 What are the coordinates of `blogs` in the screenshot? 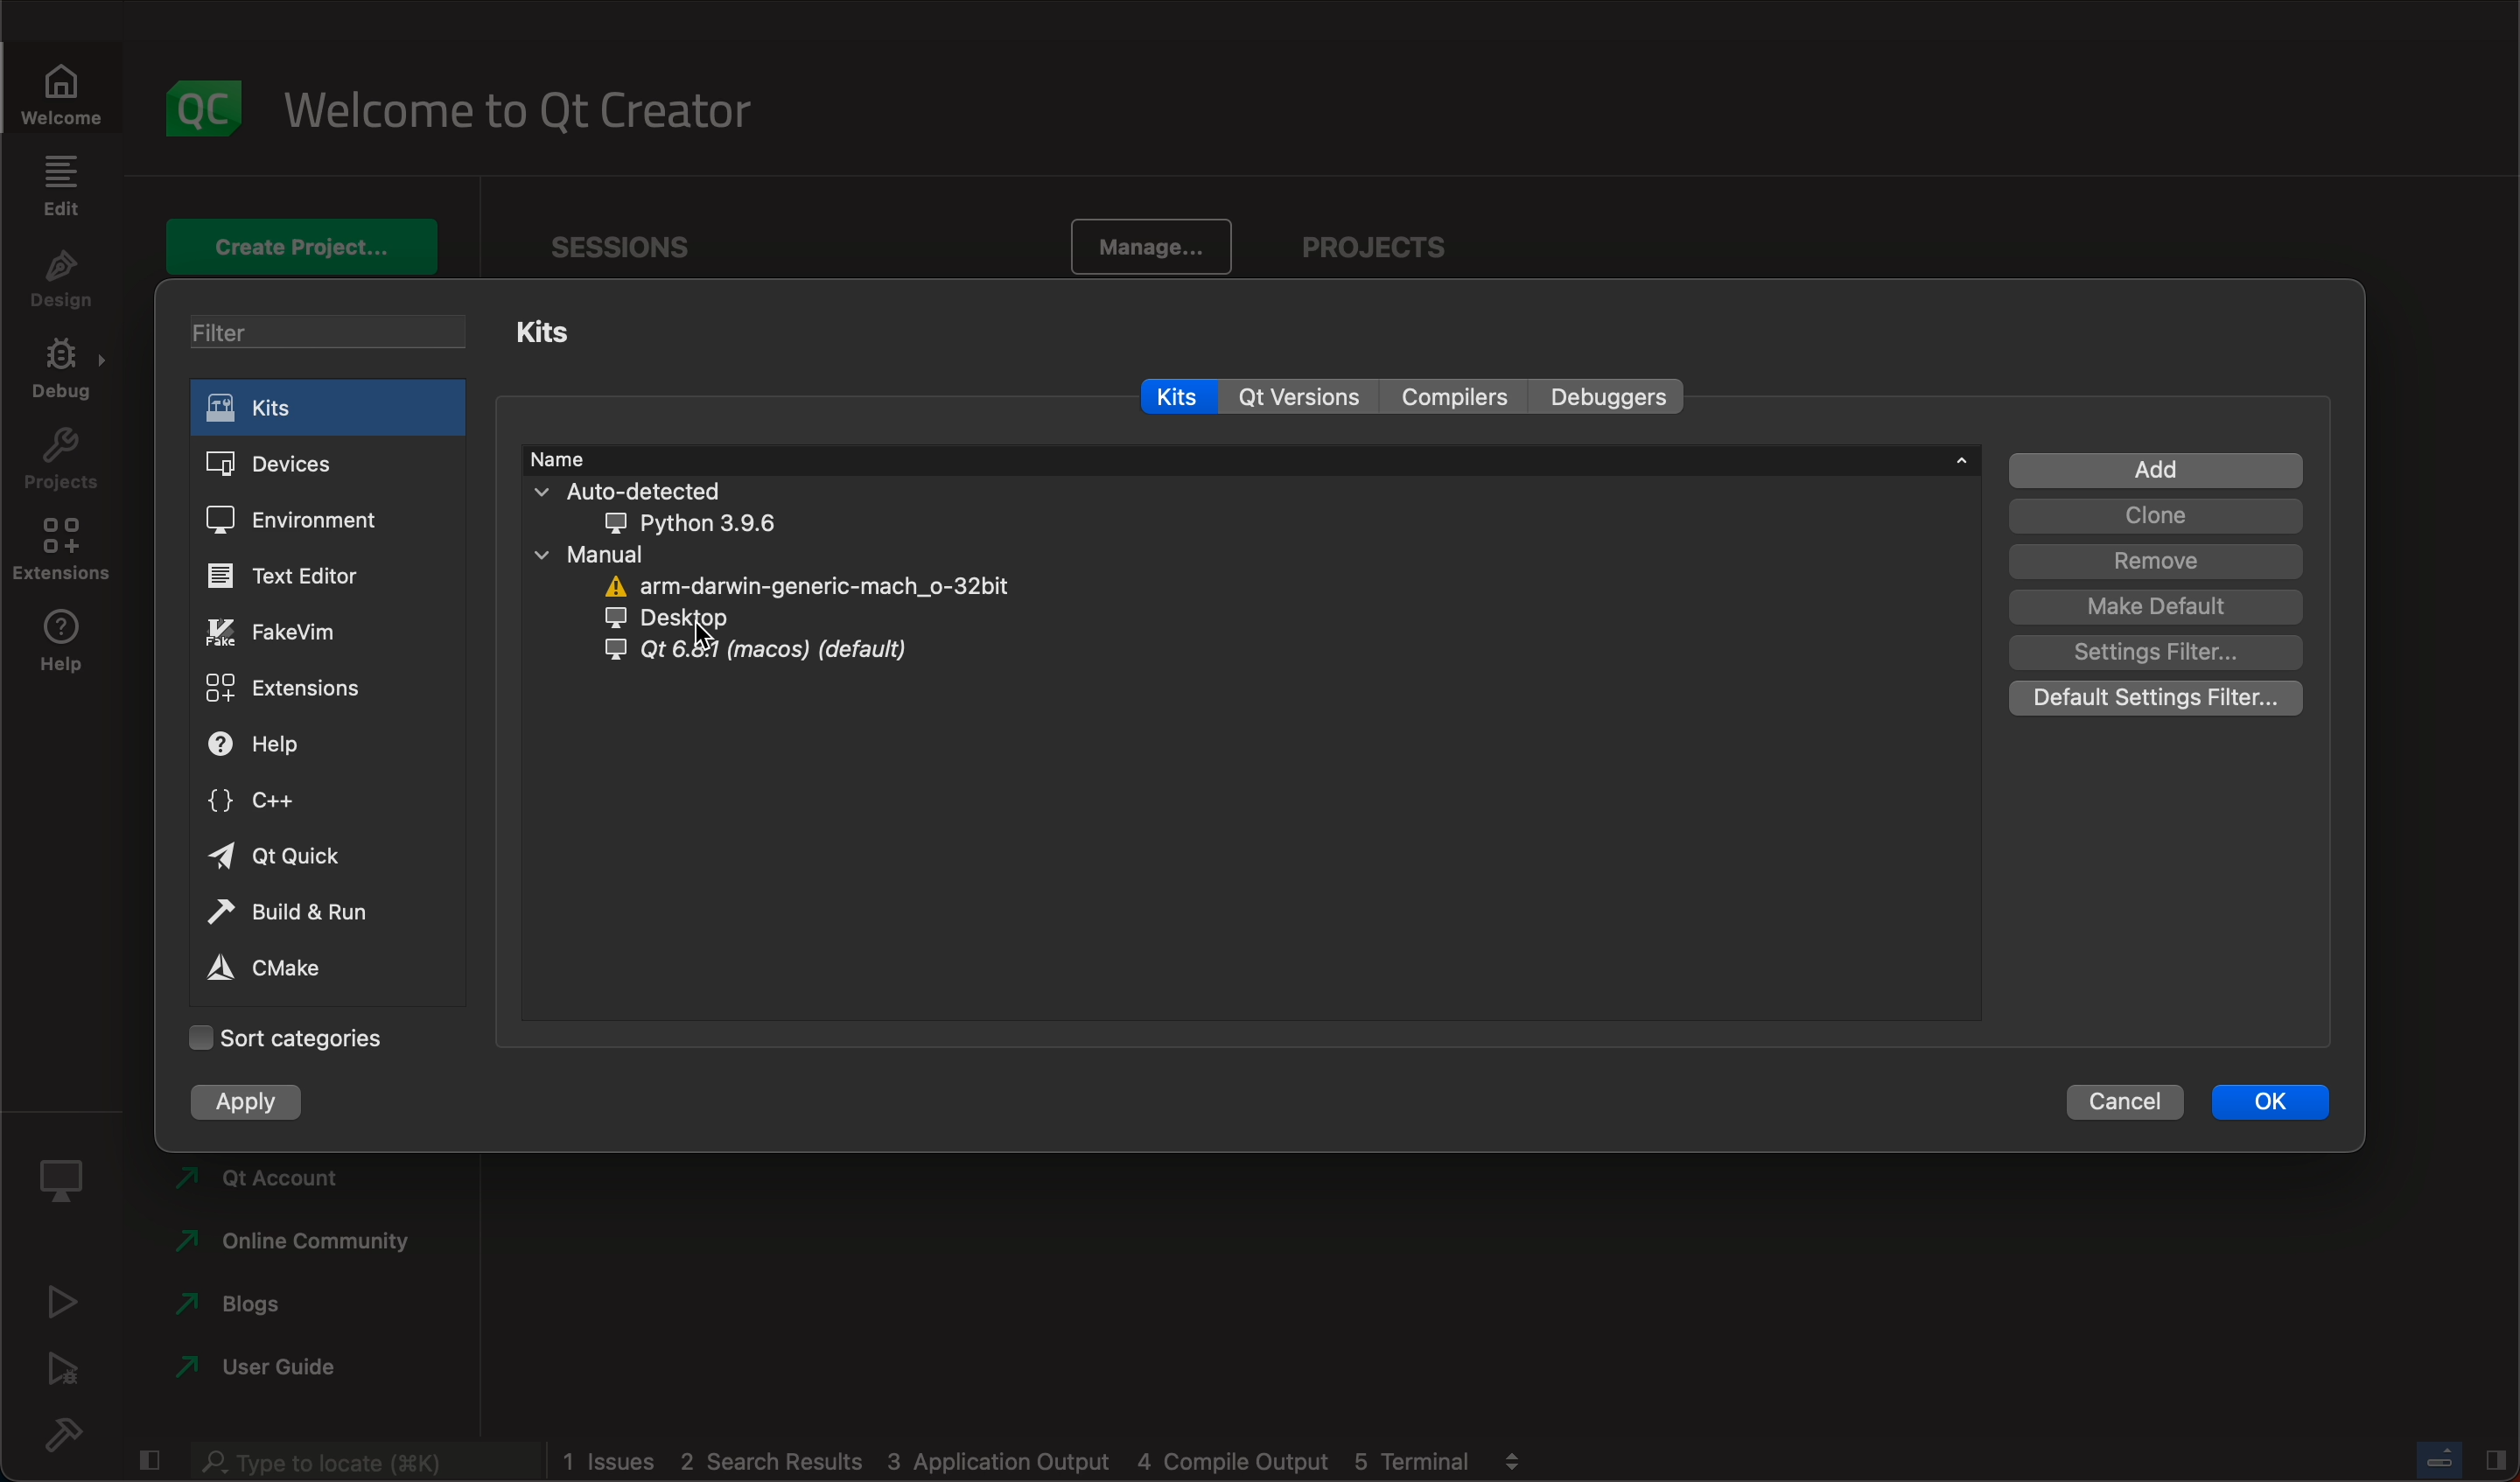 It's located at (237, 1303).